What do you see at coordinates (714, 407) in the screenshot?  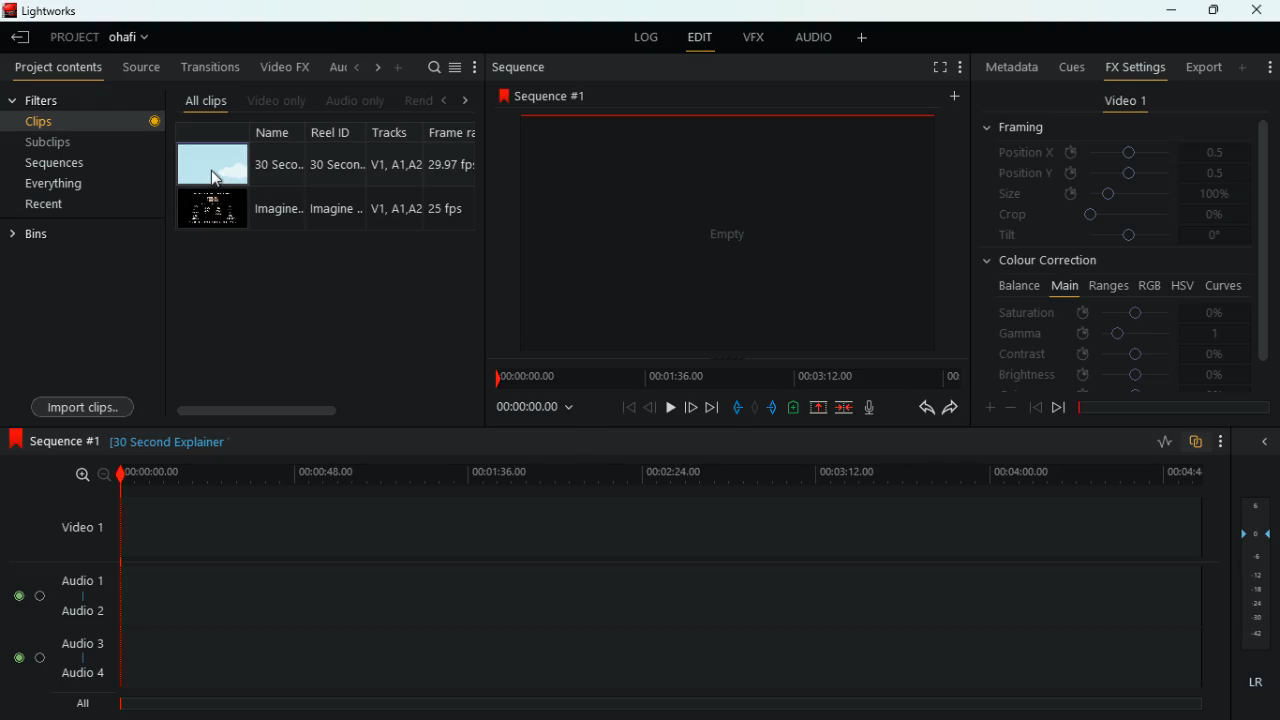 I see `end` at bounding box center [714, 407].